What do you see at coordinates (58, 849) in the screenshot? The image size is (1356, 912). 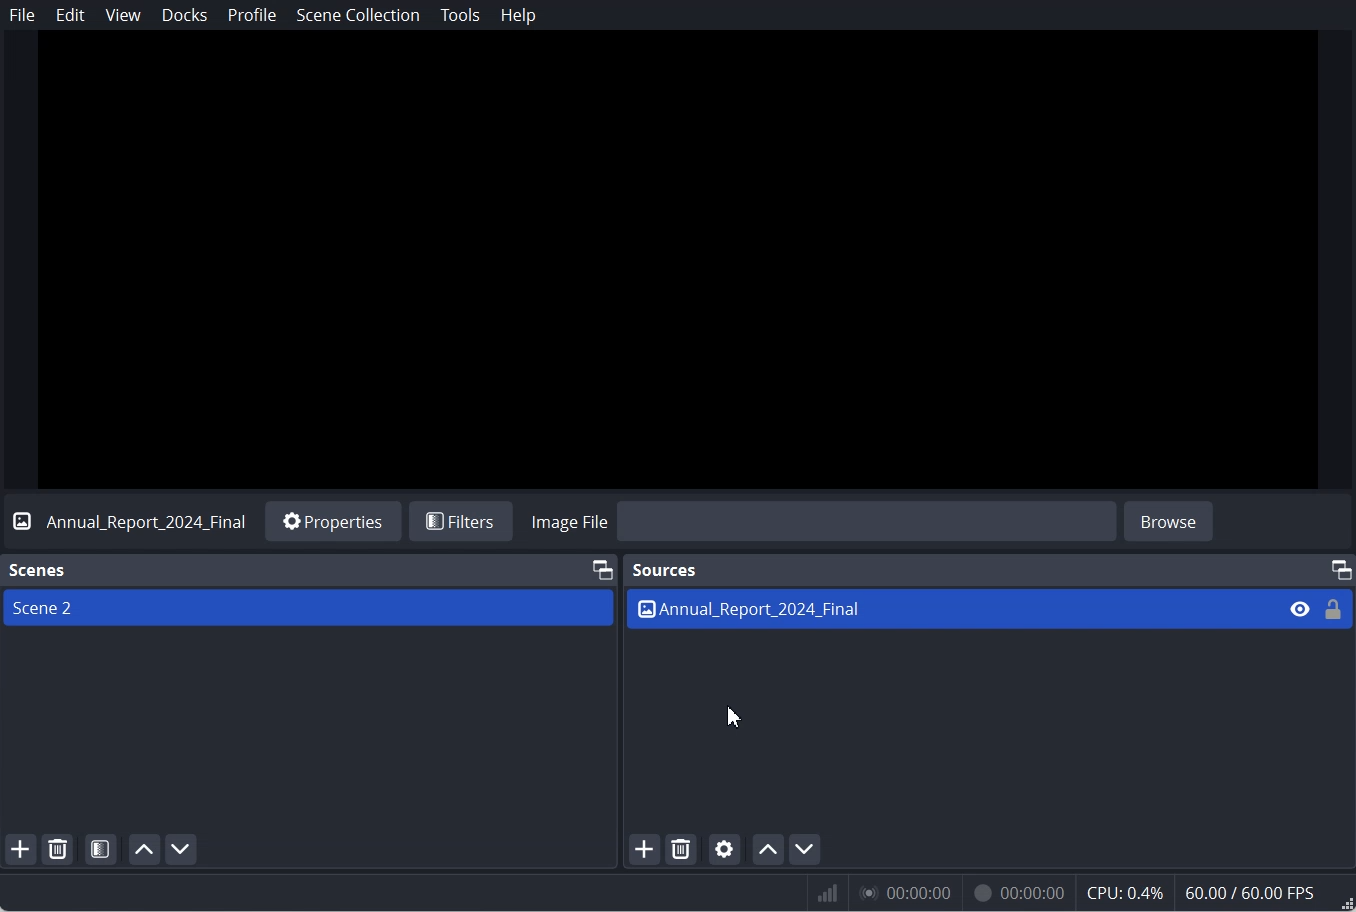 I see `Remove selected Scene` at bounding box center [58, 849].